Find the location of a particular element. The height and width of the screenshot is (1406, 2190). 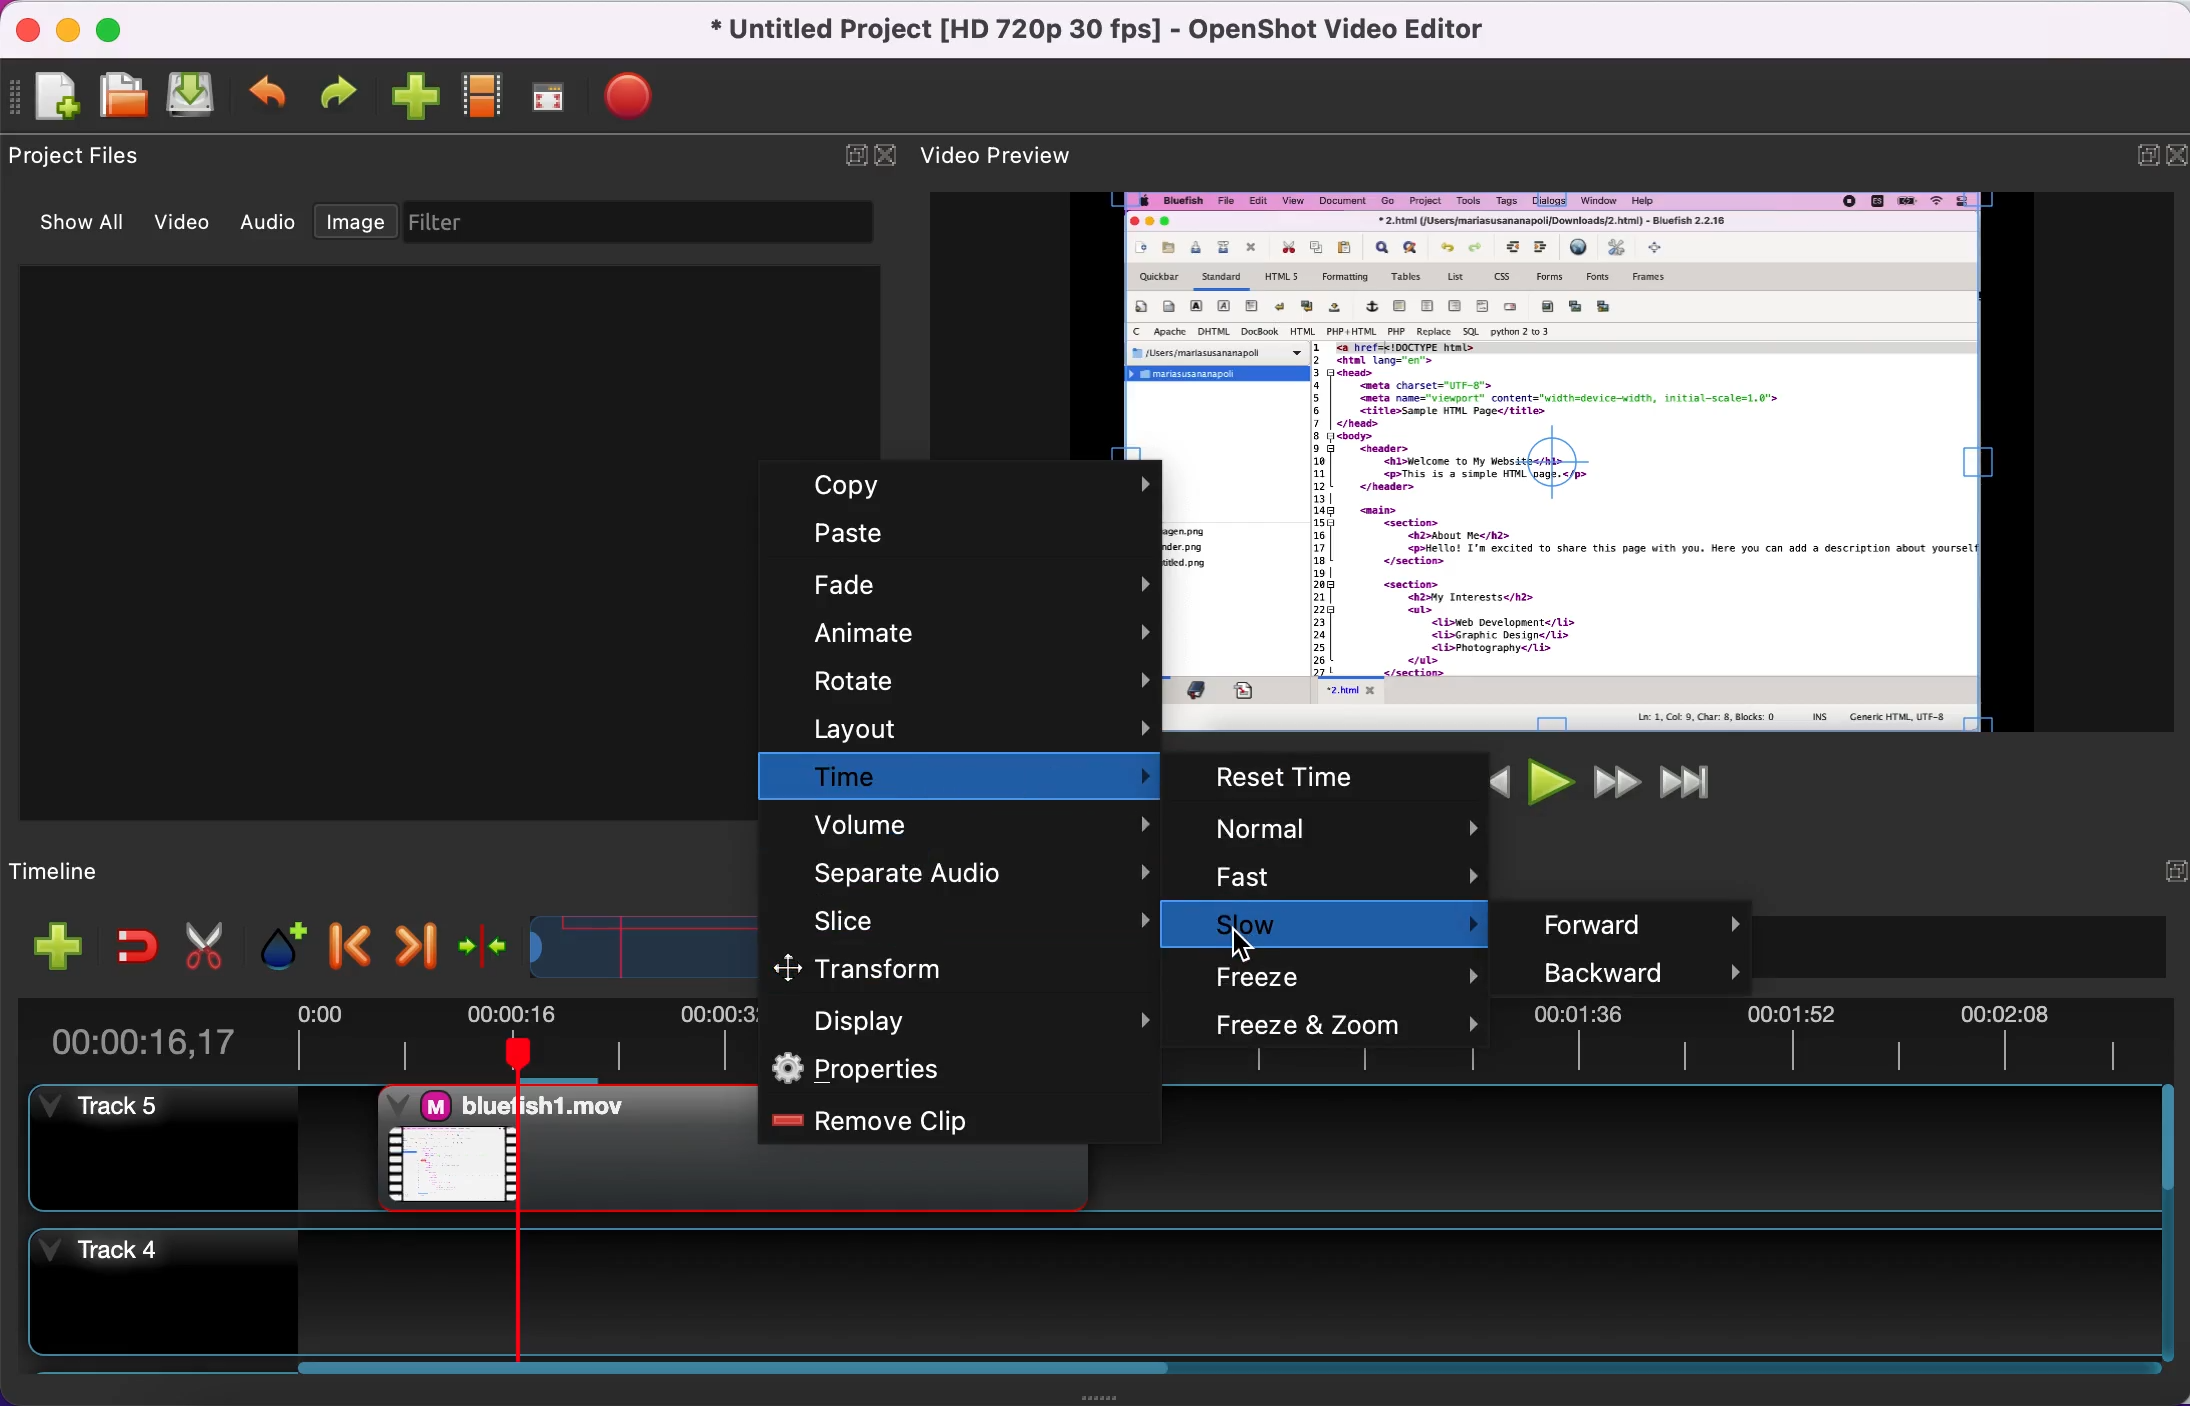

volume is located at coordinates (962, 824).